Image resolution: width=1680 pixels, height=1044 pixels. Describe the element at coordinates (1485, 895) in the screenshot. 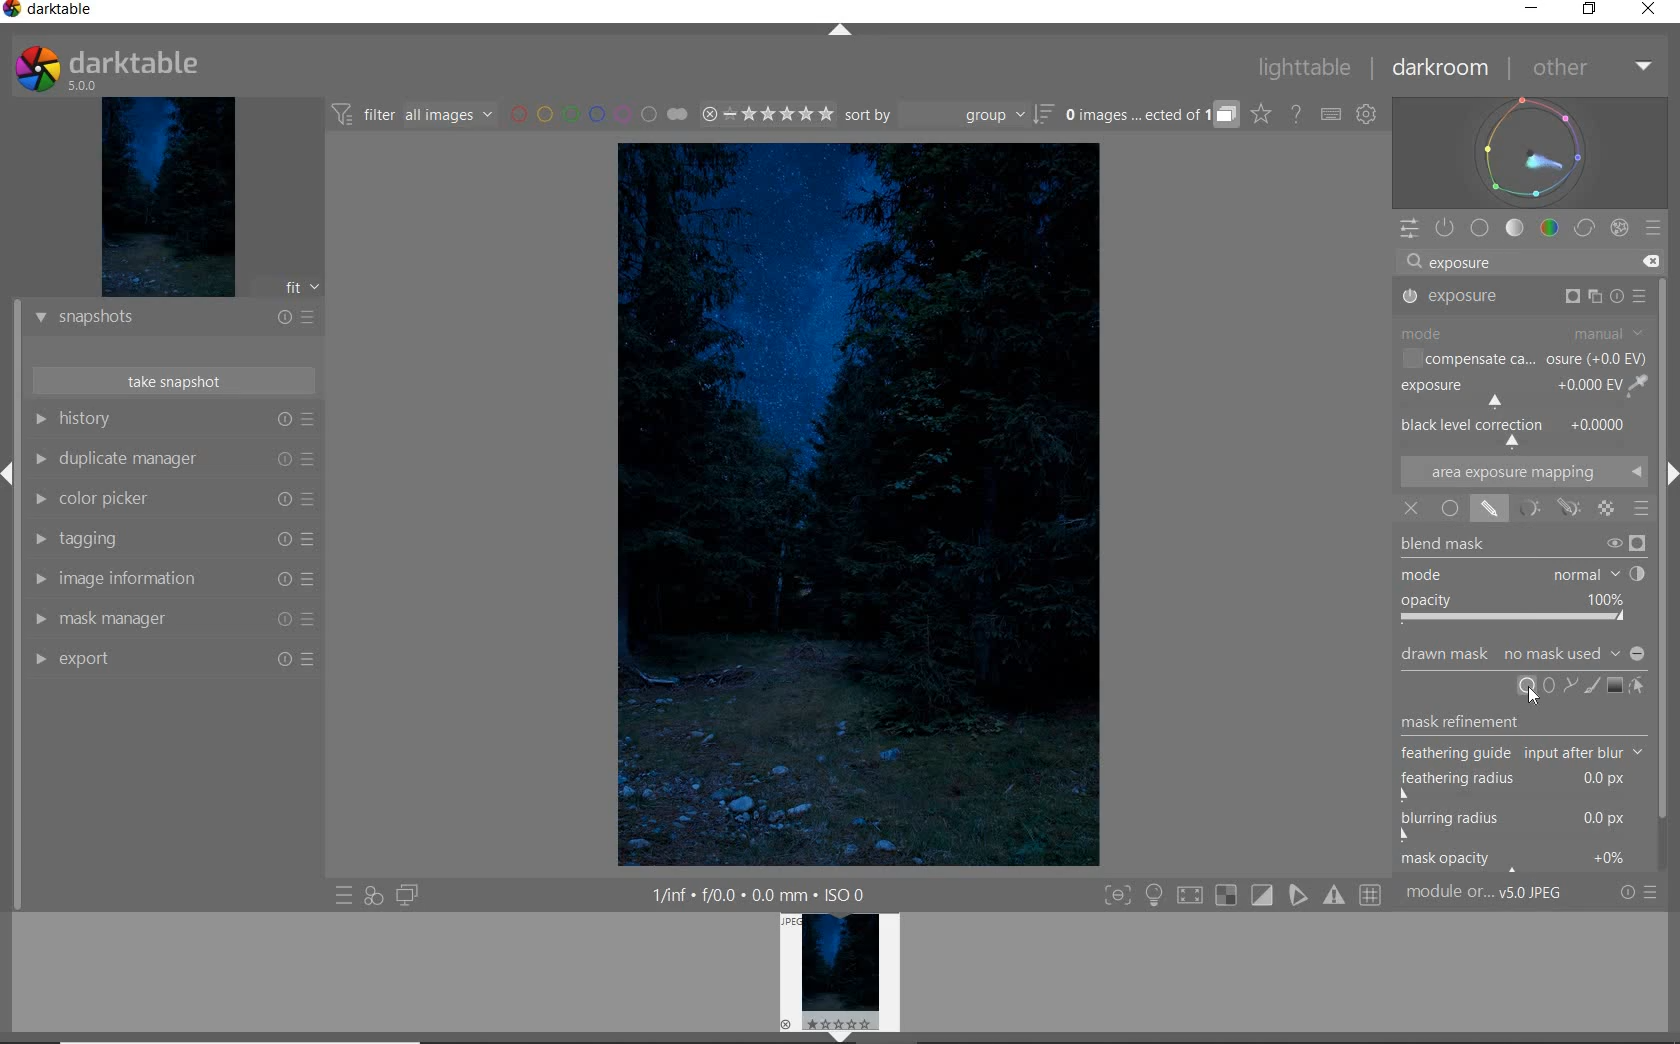

I see `MODULE...v5.0 JPEG` at that location.